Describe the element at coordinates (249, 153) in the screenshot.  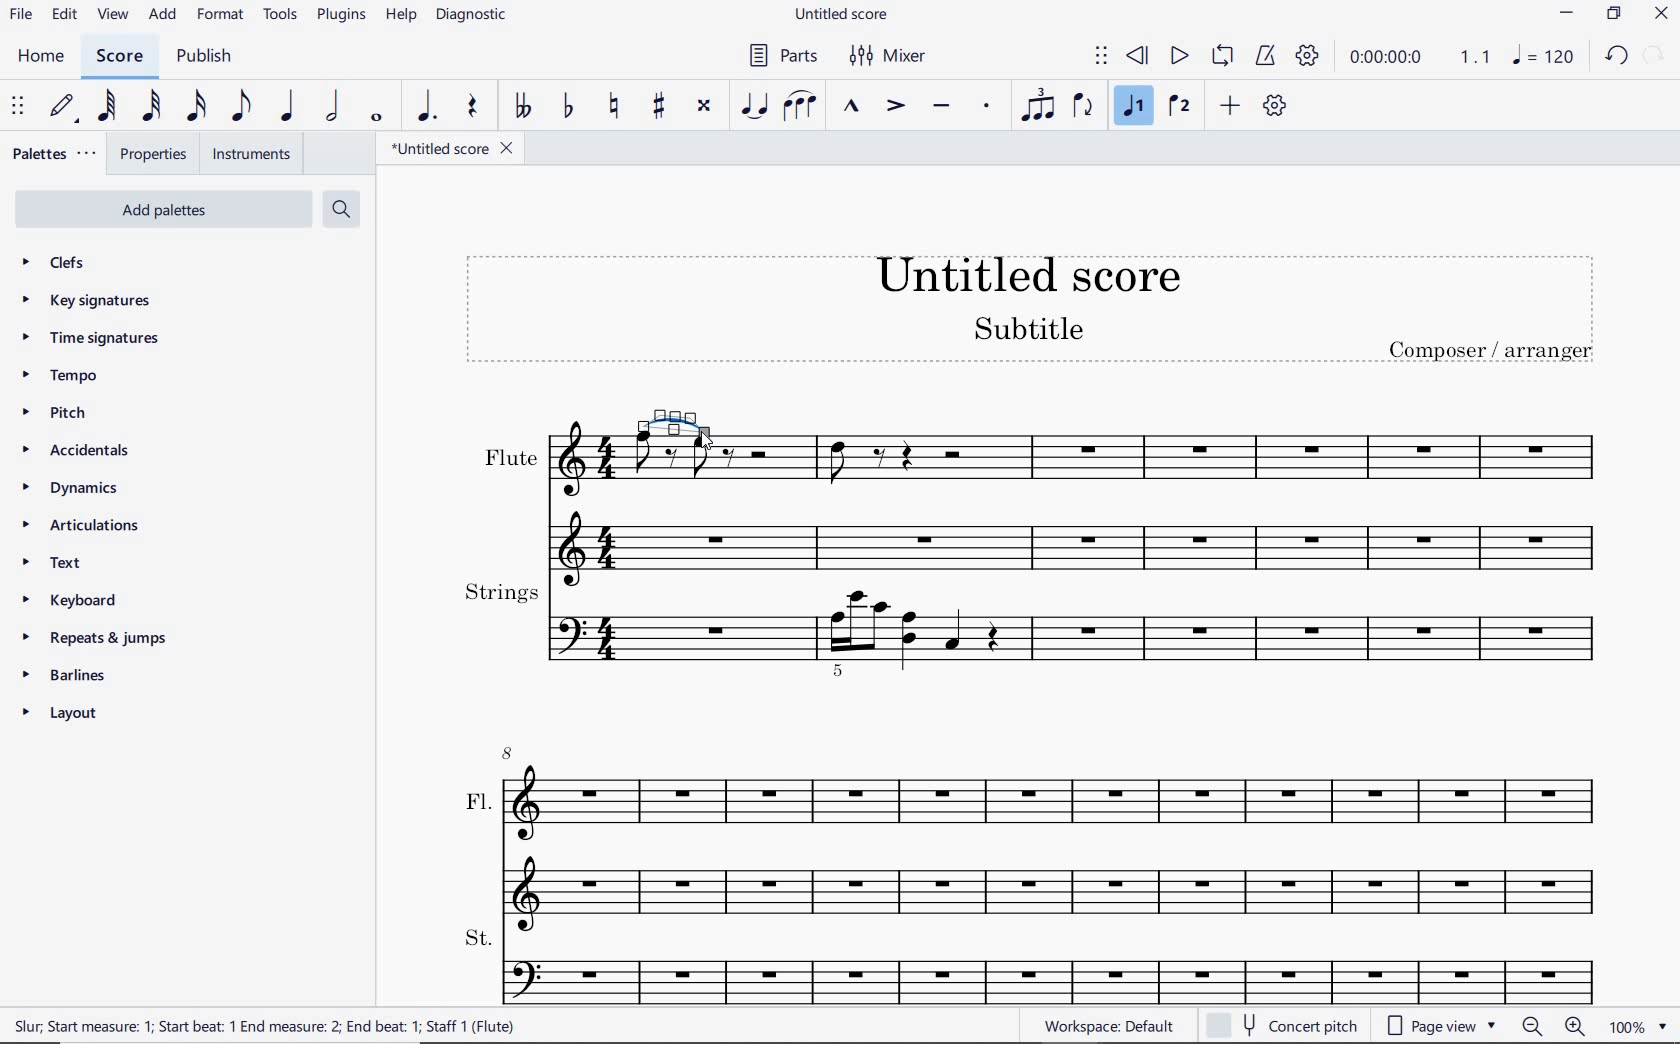
I see `INSTRUMENTS` at that location.